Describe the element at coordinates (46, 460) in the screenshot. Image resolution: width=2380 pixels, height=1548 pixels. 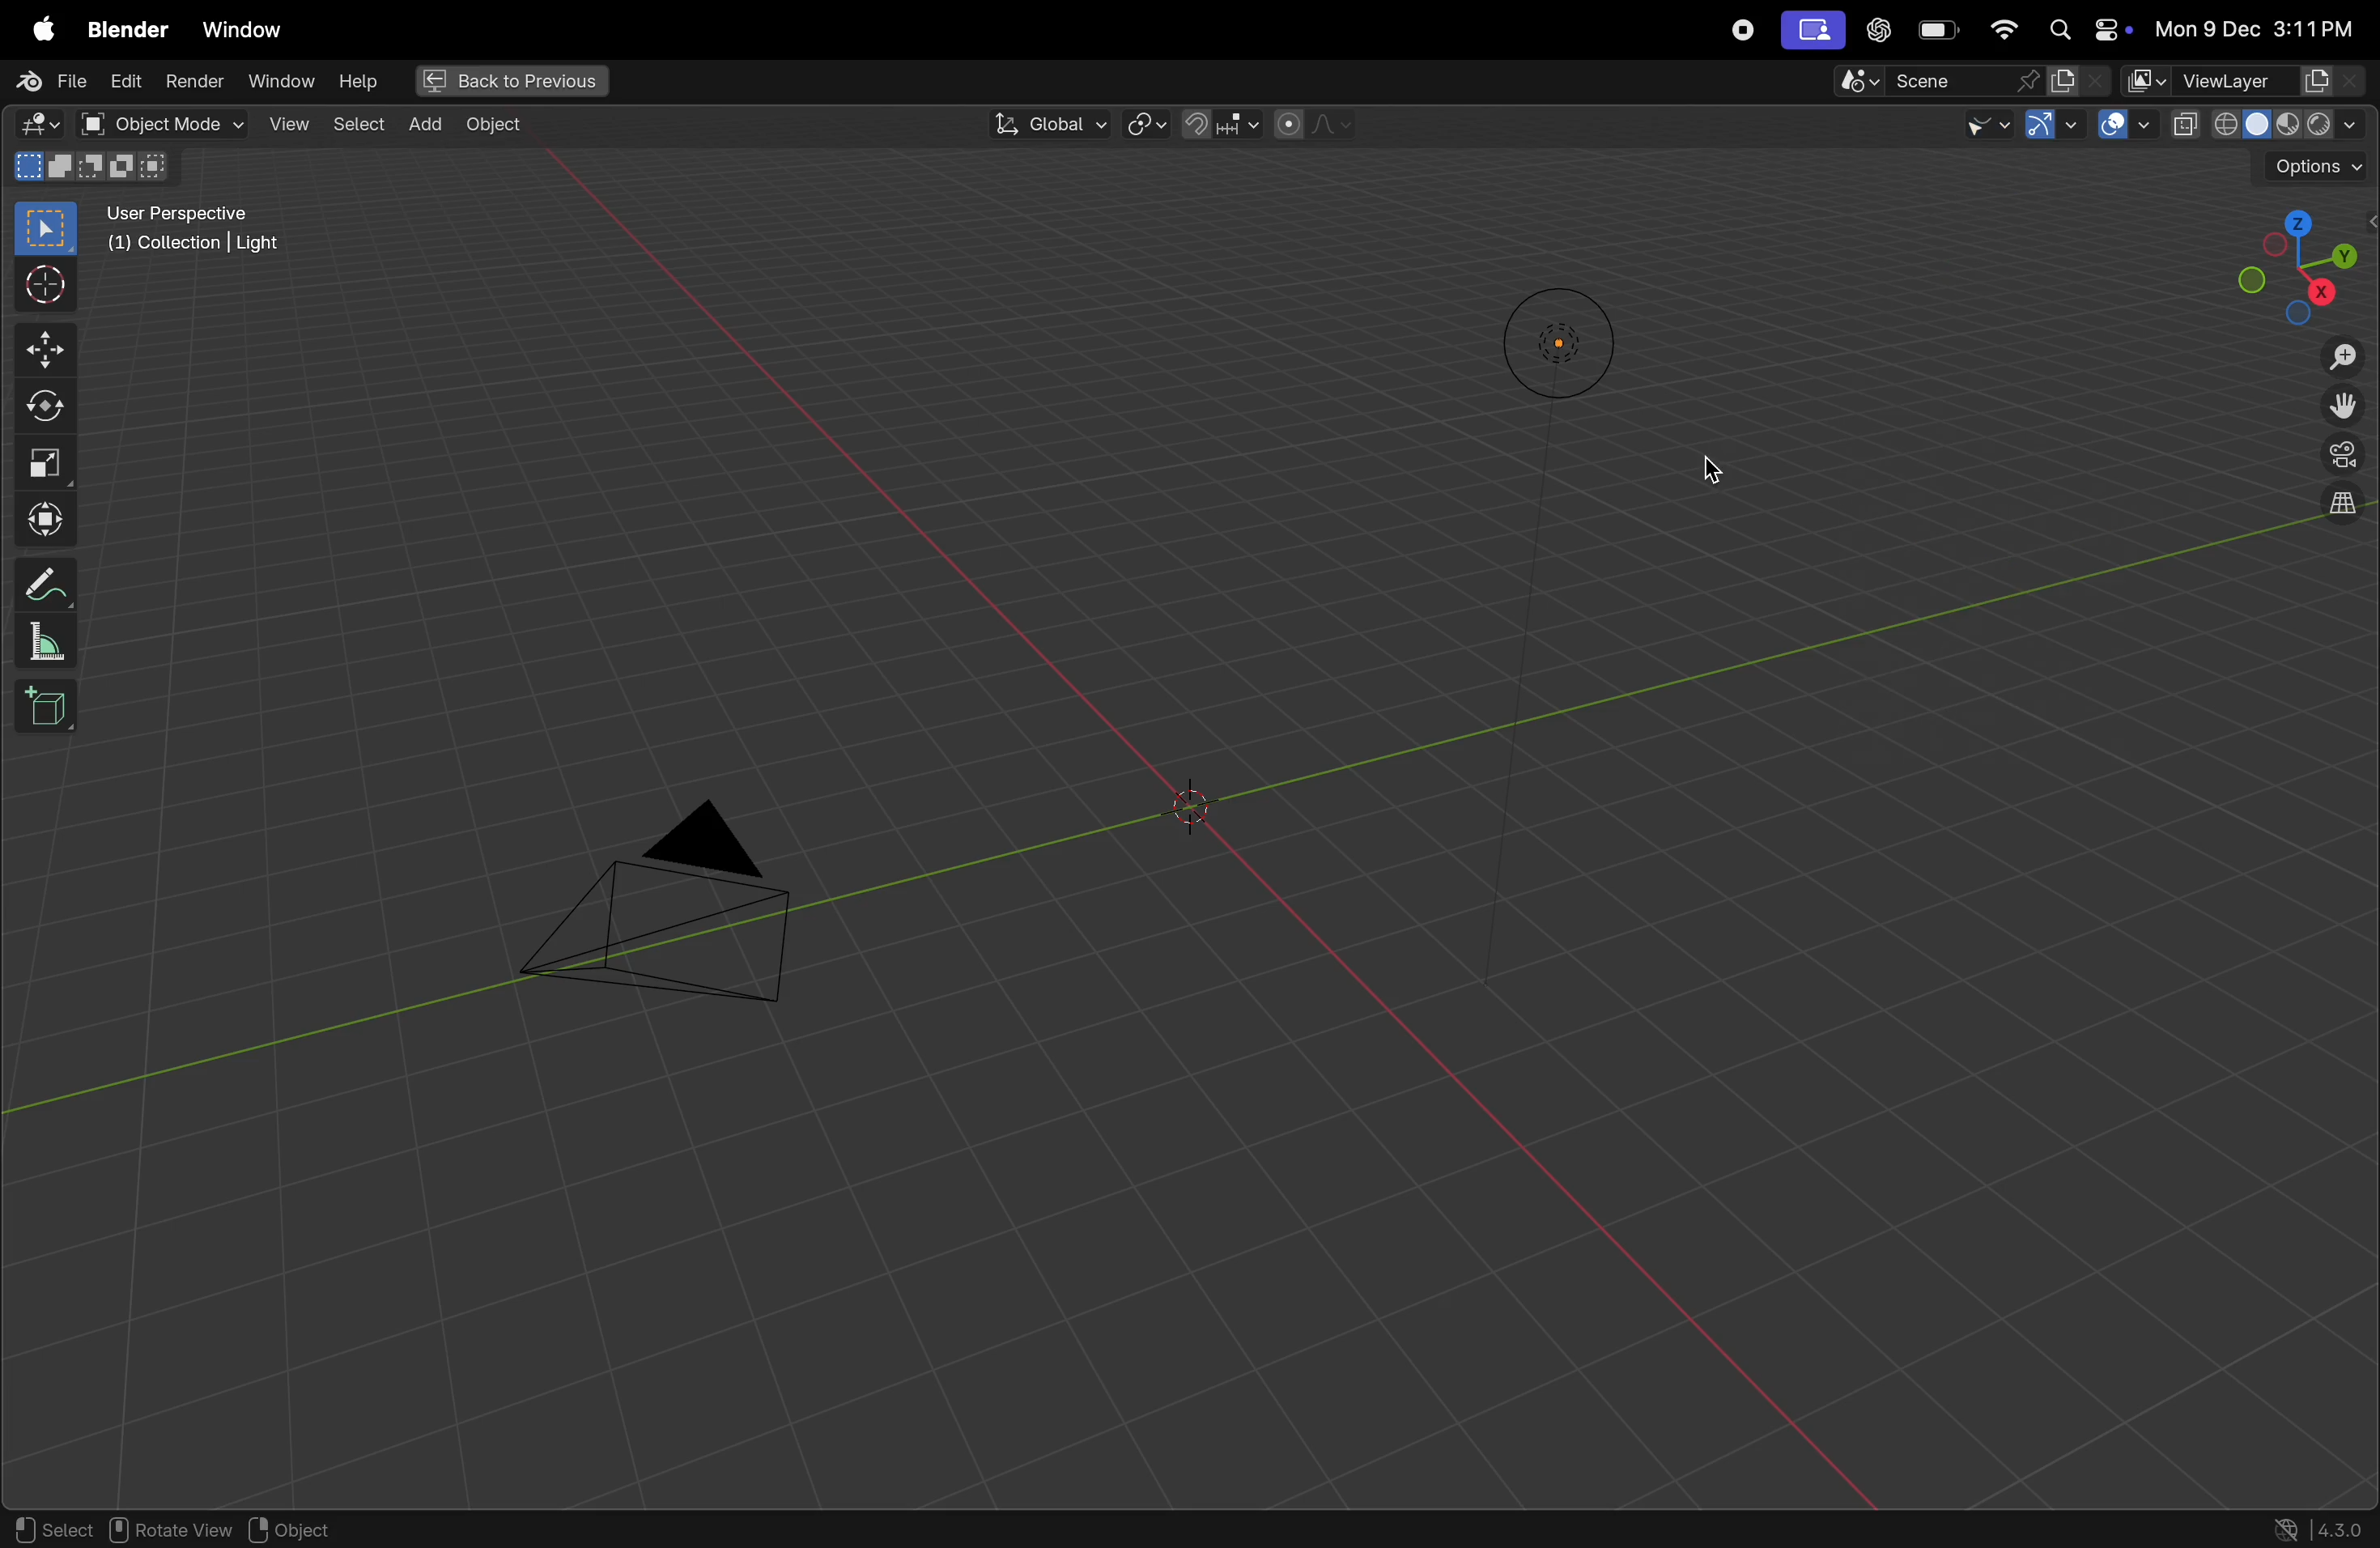
I see `scale` at that location.